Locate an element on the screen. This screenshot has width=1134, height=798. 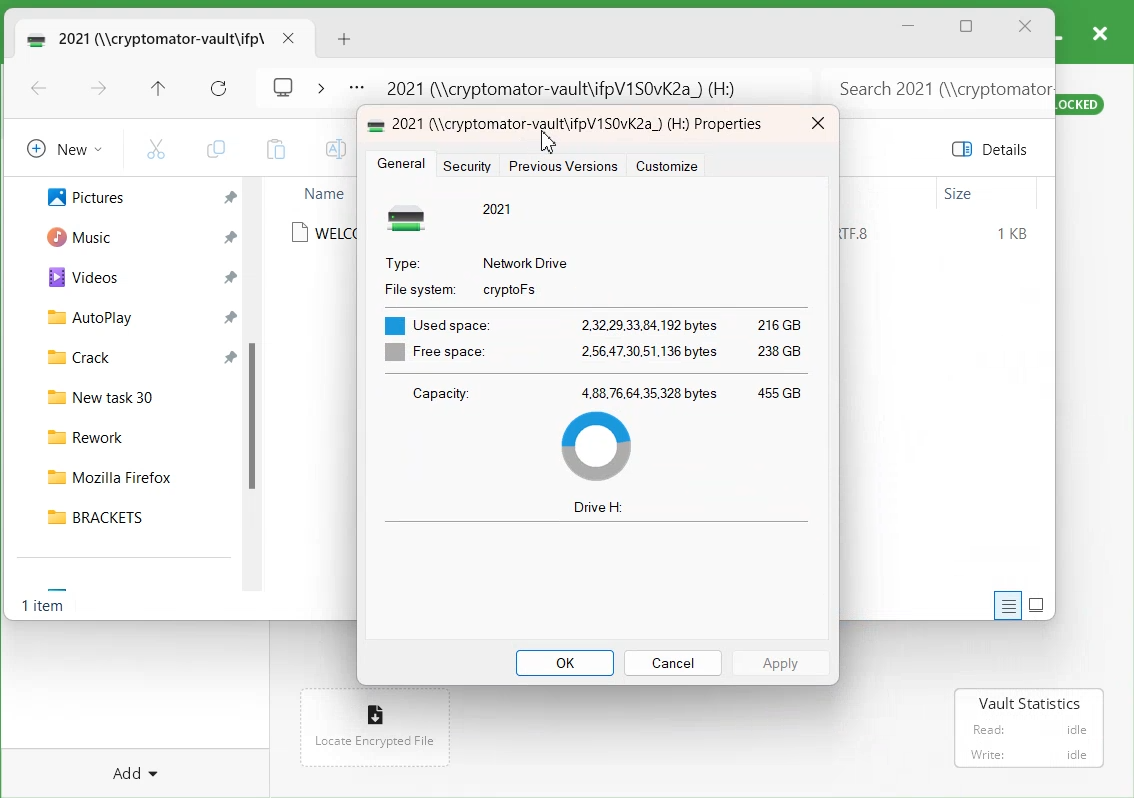
Pin a file is located at coordinates (230, 237).